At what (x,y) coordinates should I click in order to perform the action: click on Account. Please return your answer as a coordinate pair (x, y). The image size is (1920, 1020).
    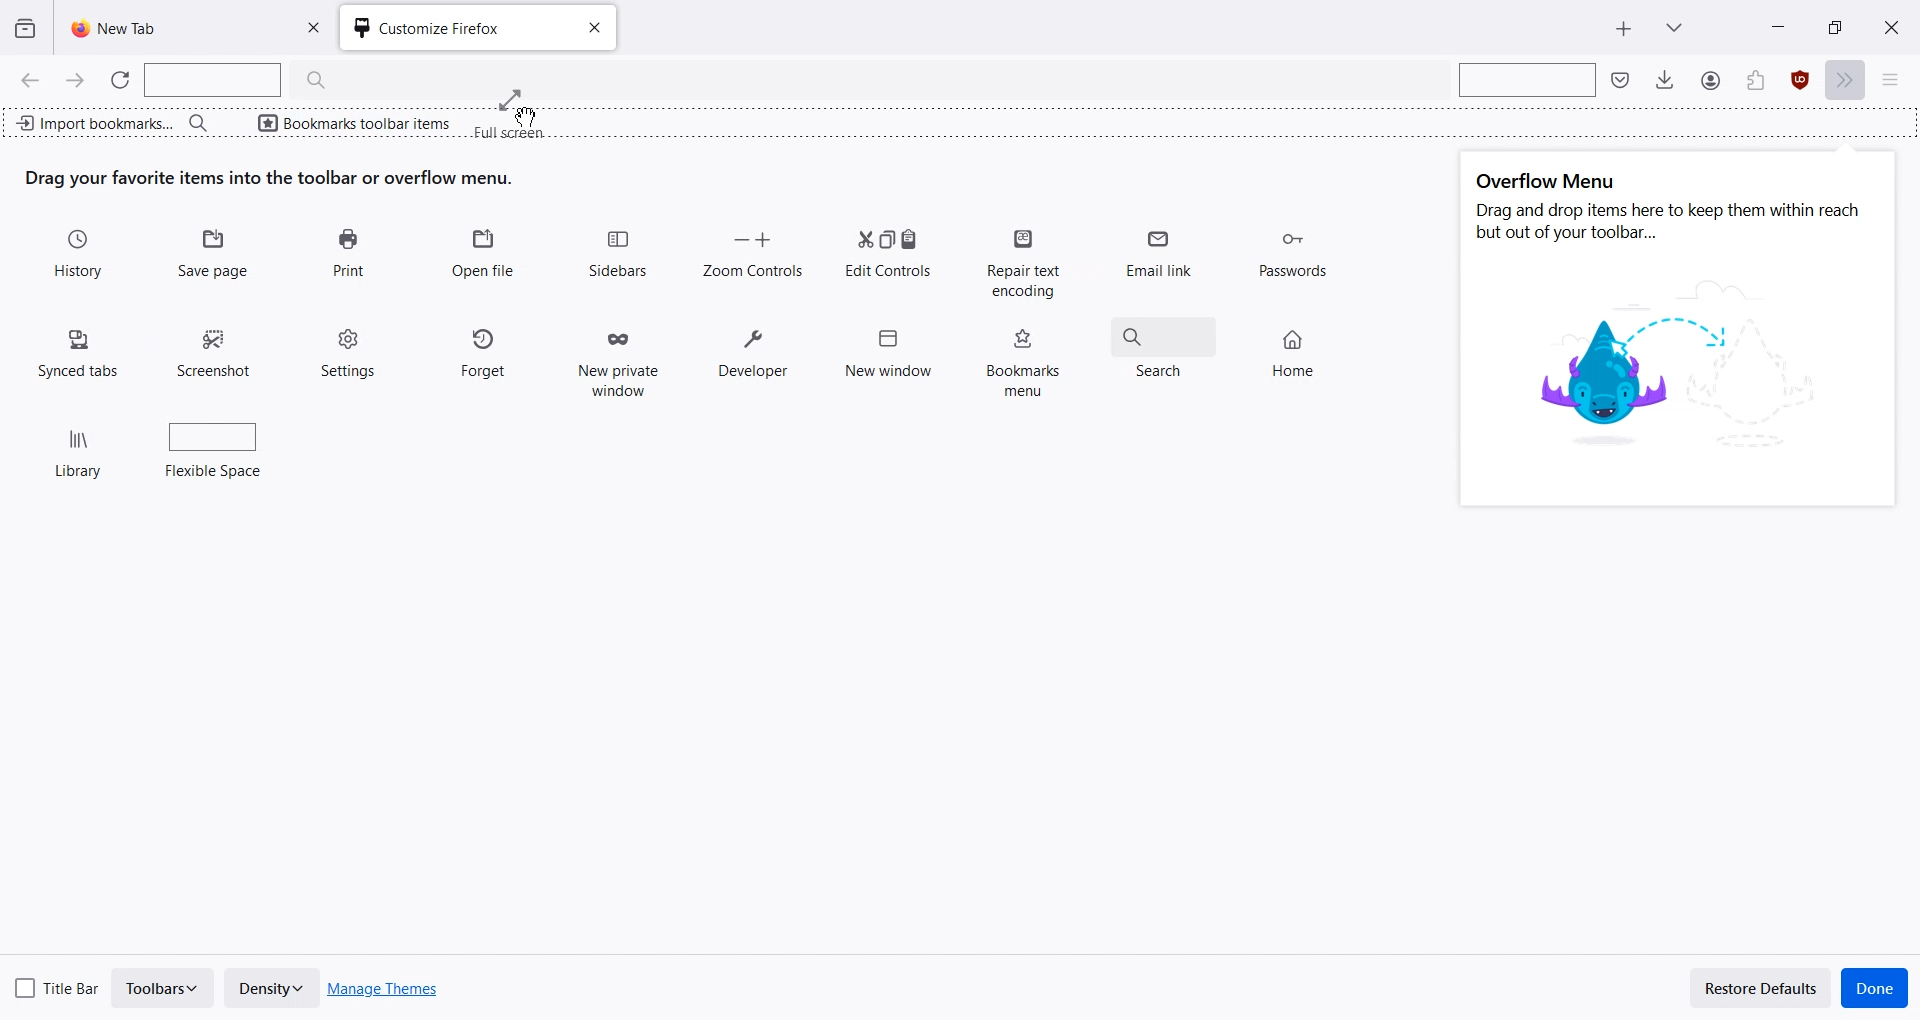
    Looking at the image, I should click on (1755, 81).